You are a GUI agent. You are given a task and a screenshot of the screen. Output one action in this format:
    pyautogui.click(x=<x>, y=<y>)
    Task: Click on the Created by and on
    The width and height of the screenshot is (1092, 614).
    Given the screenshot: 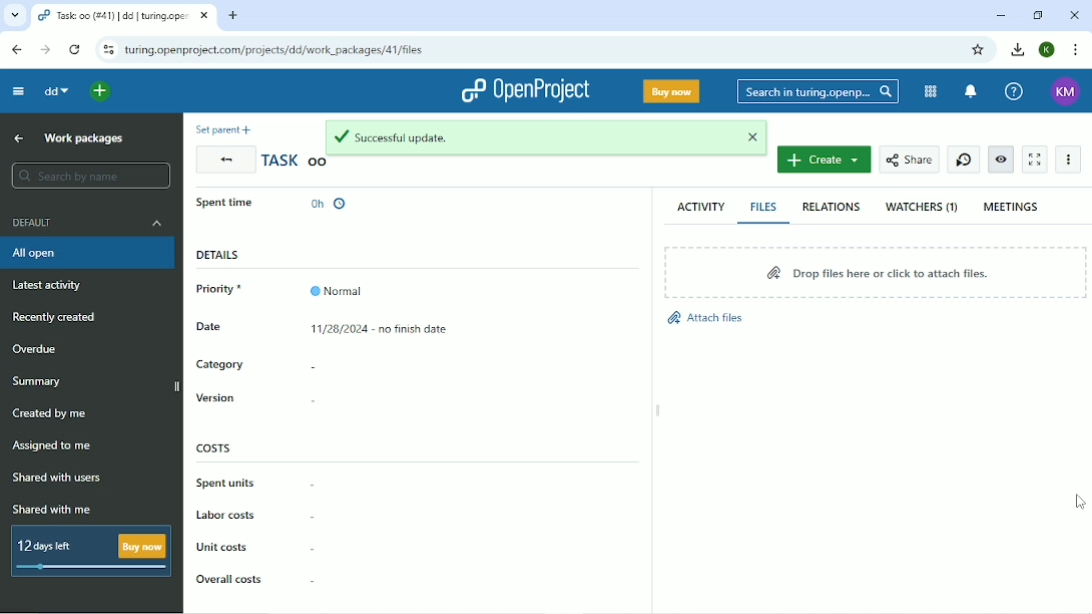 What is the action you would take?
    pyautogui.click(x=419, y=207)
    